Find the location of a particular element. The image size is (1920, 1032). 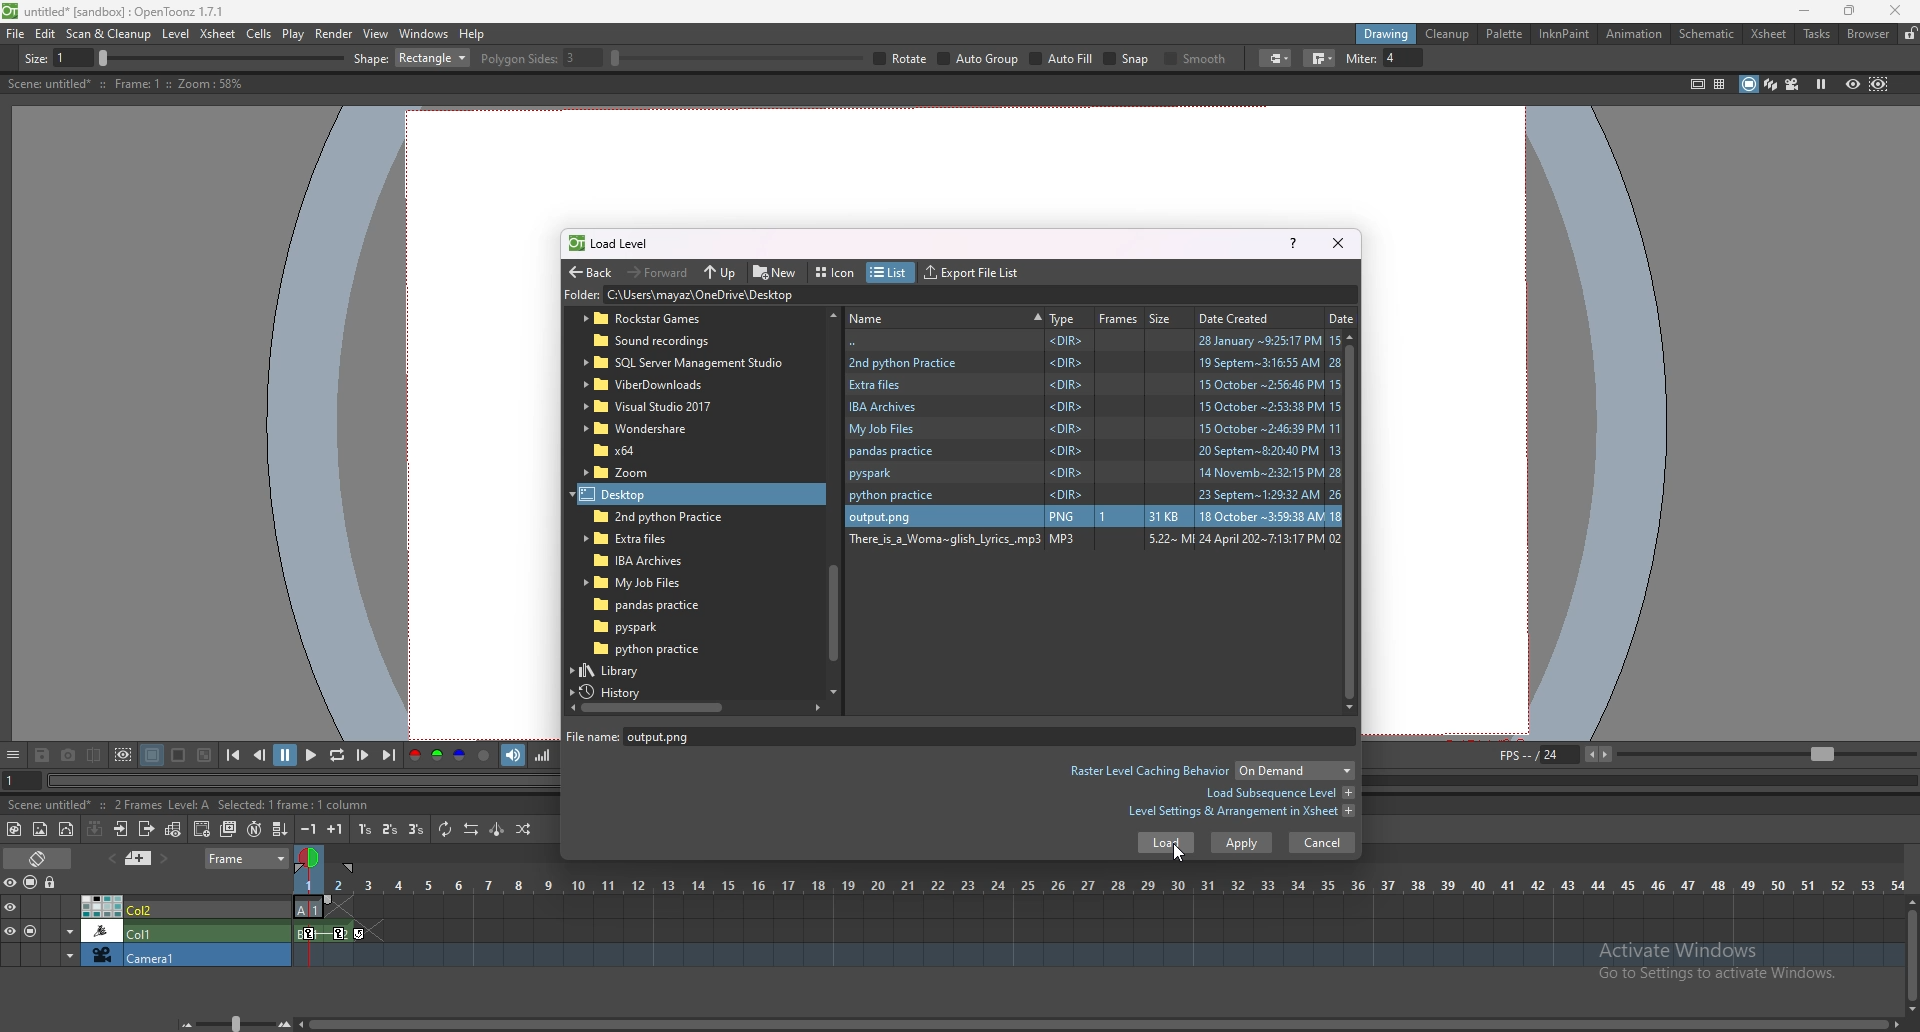

folder is located at coordinates (637, 473).